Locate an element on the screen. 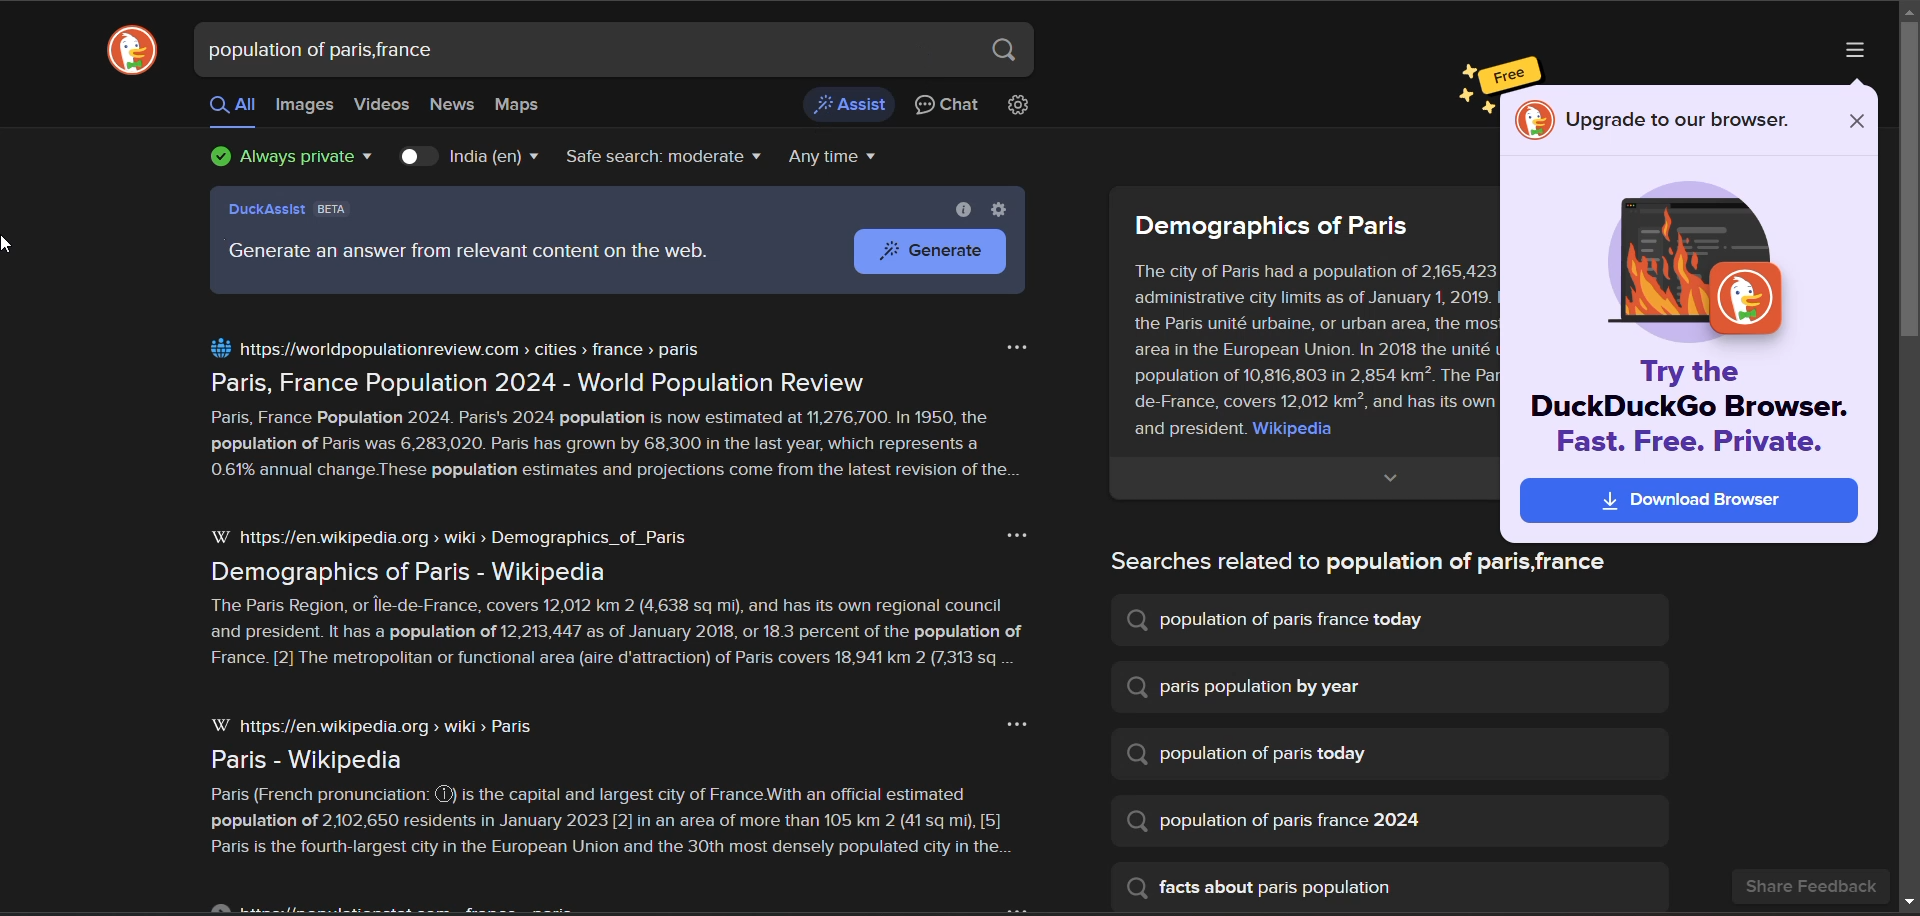  Upgrade to our browser. is located at coordinates (1683, 122).